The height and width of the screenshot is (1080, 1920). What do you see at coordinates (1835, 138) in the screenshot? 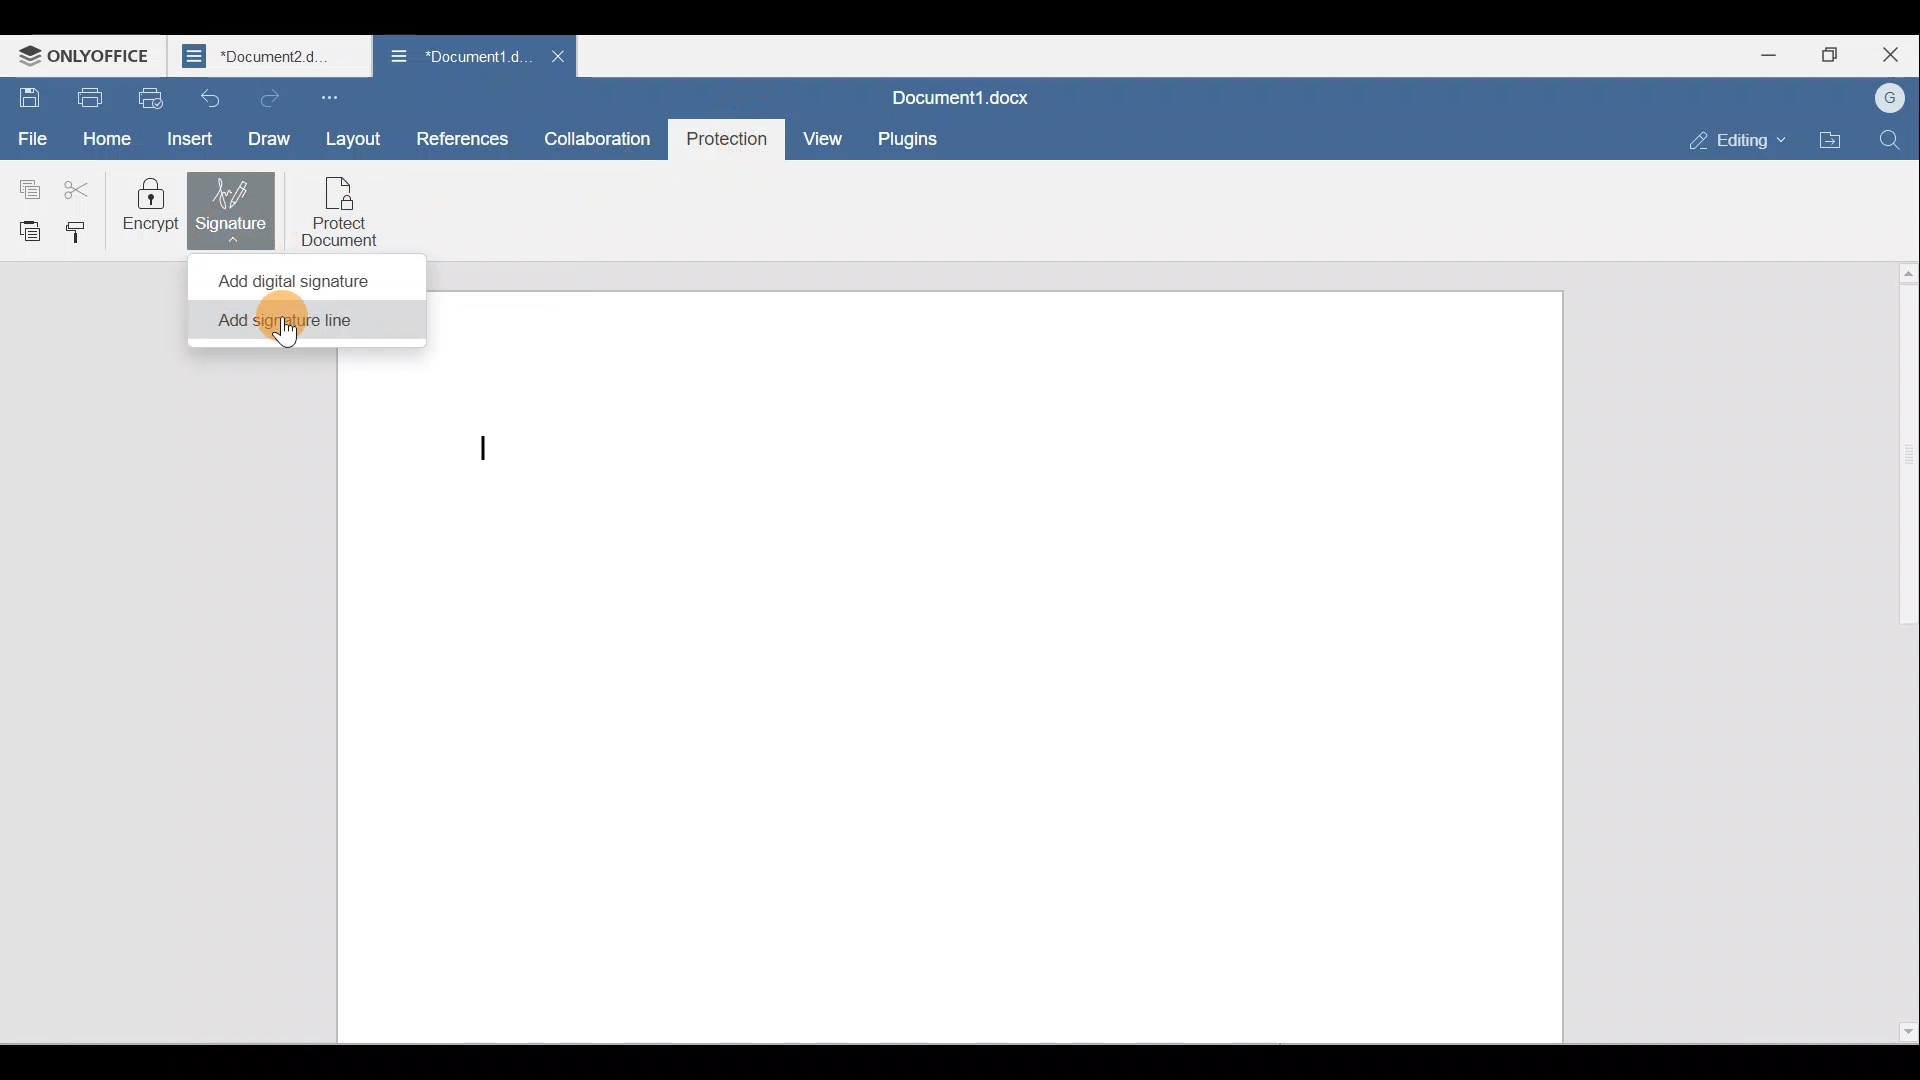
I see `Open file location` at bounding box center [1835, 138].